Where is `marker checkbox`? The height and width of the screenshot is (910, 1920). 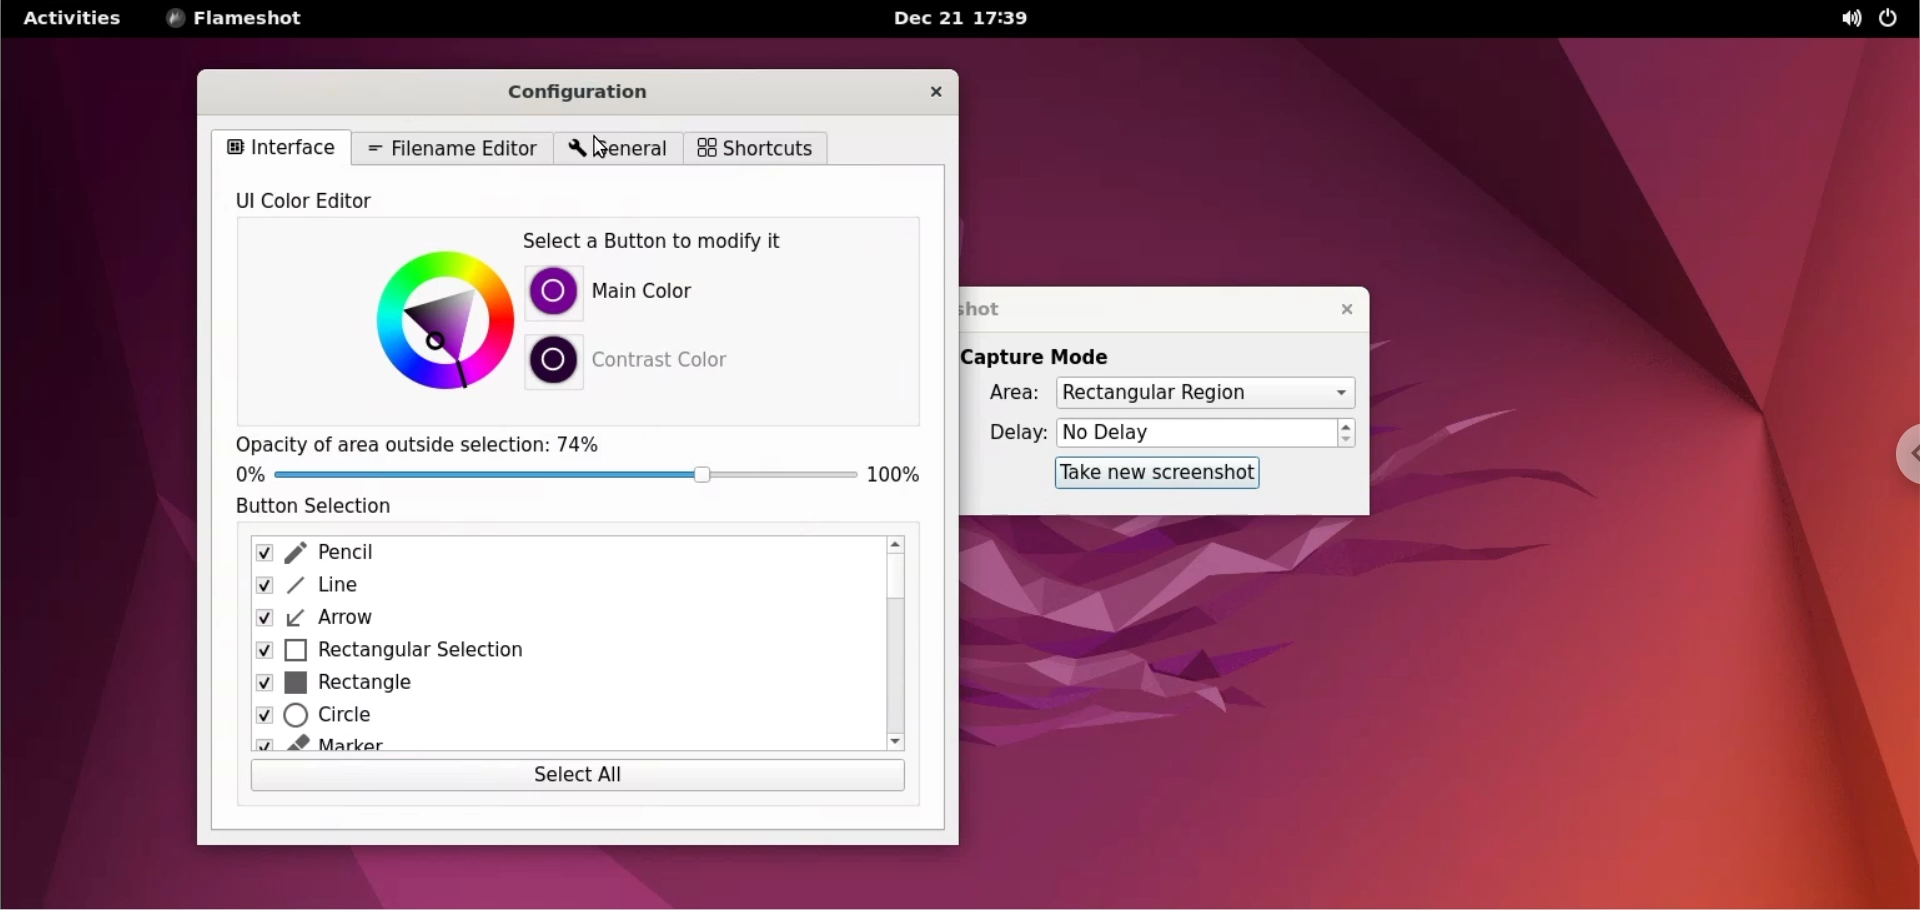 marker checkbox is located at coordinates (560, 741).